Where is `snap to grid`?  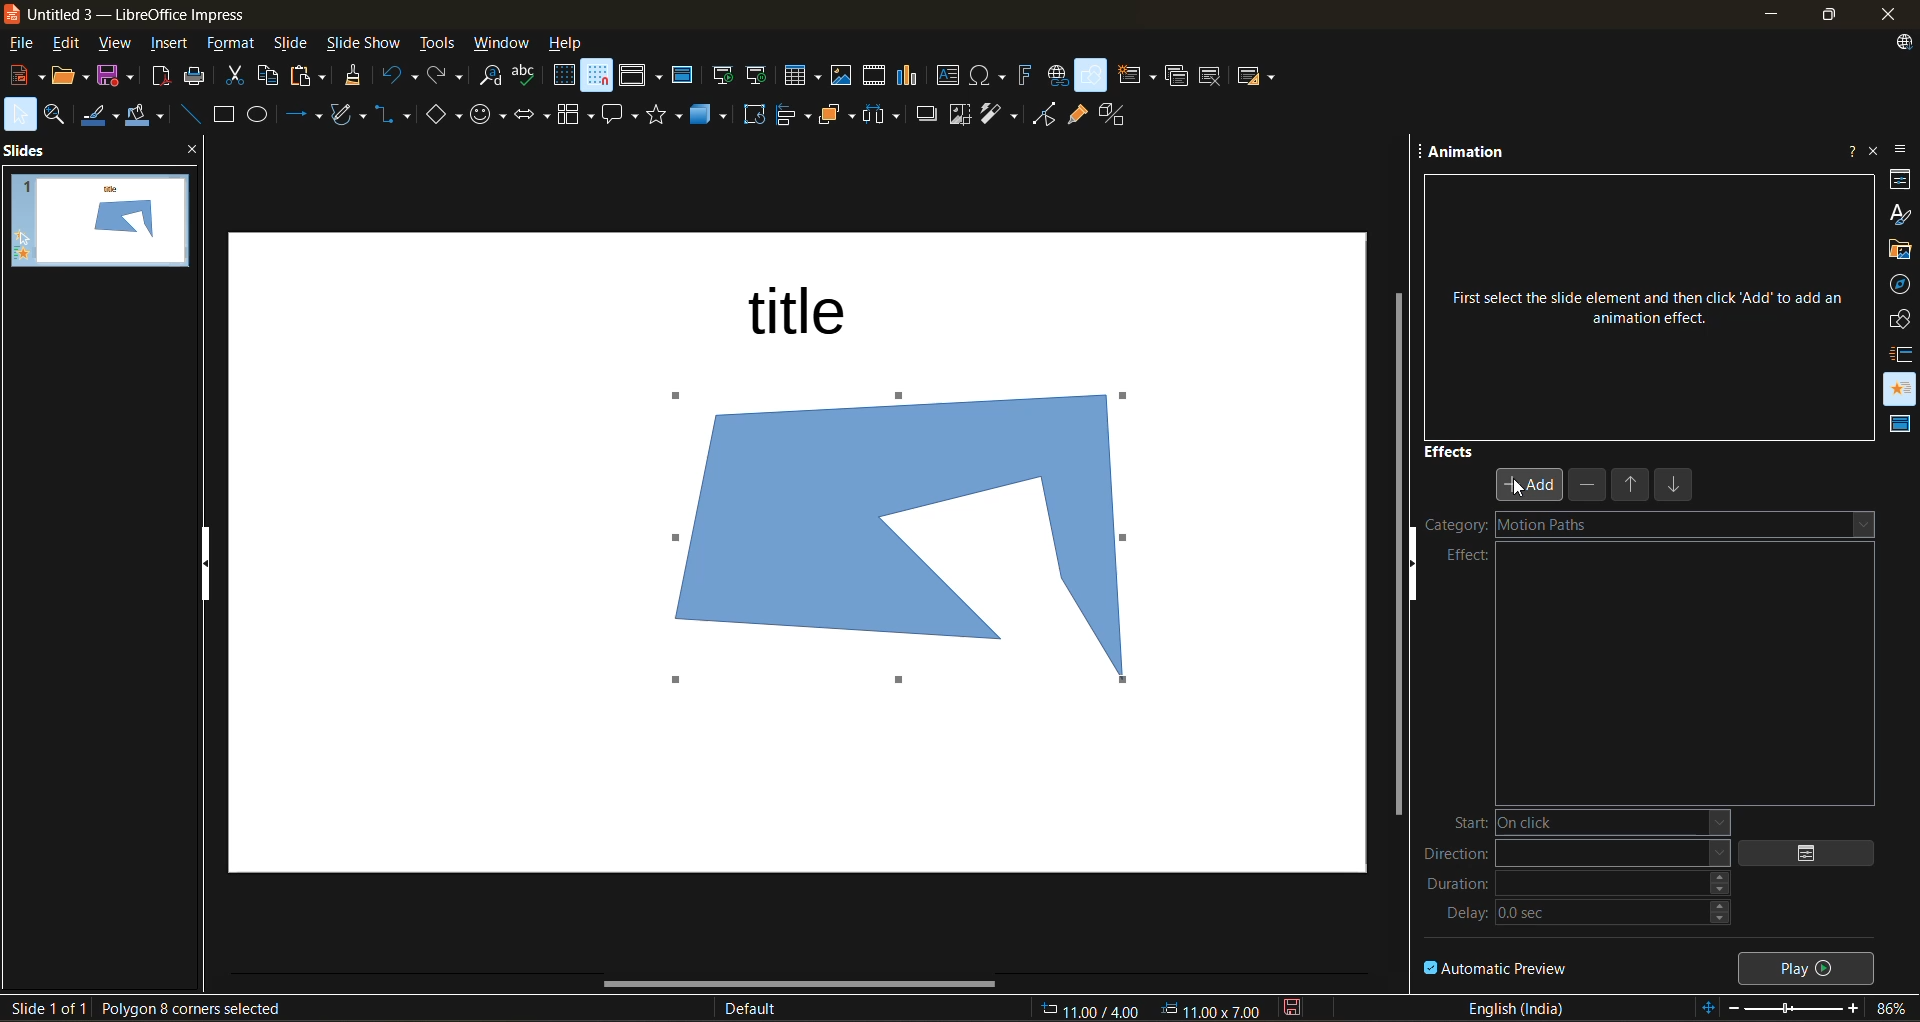
snap to grid is located at coordinates (595, 77).